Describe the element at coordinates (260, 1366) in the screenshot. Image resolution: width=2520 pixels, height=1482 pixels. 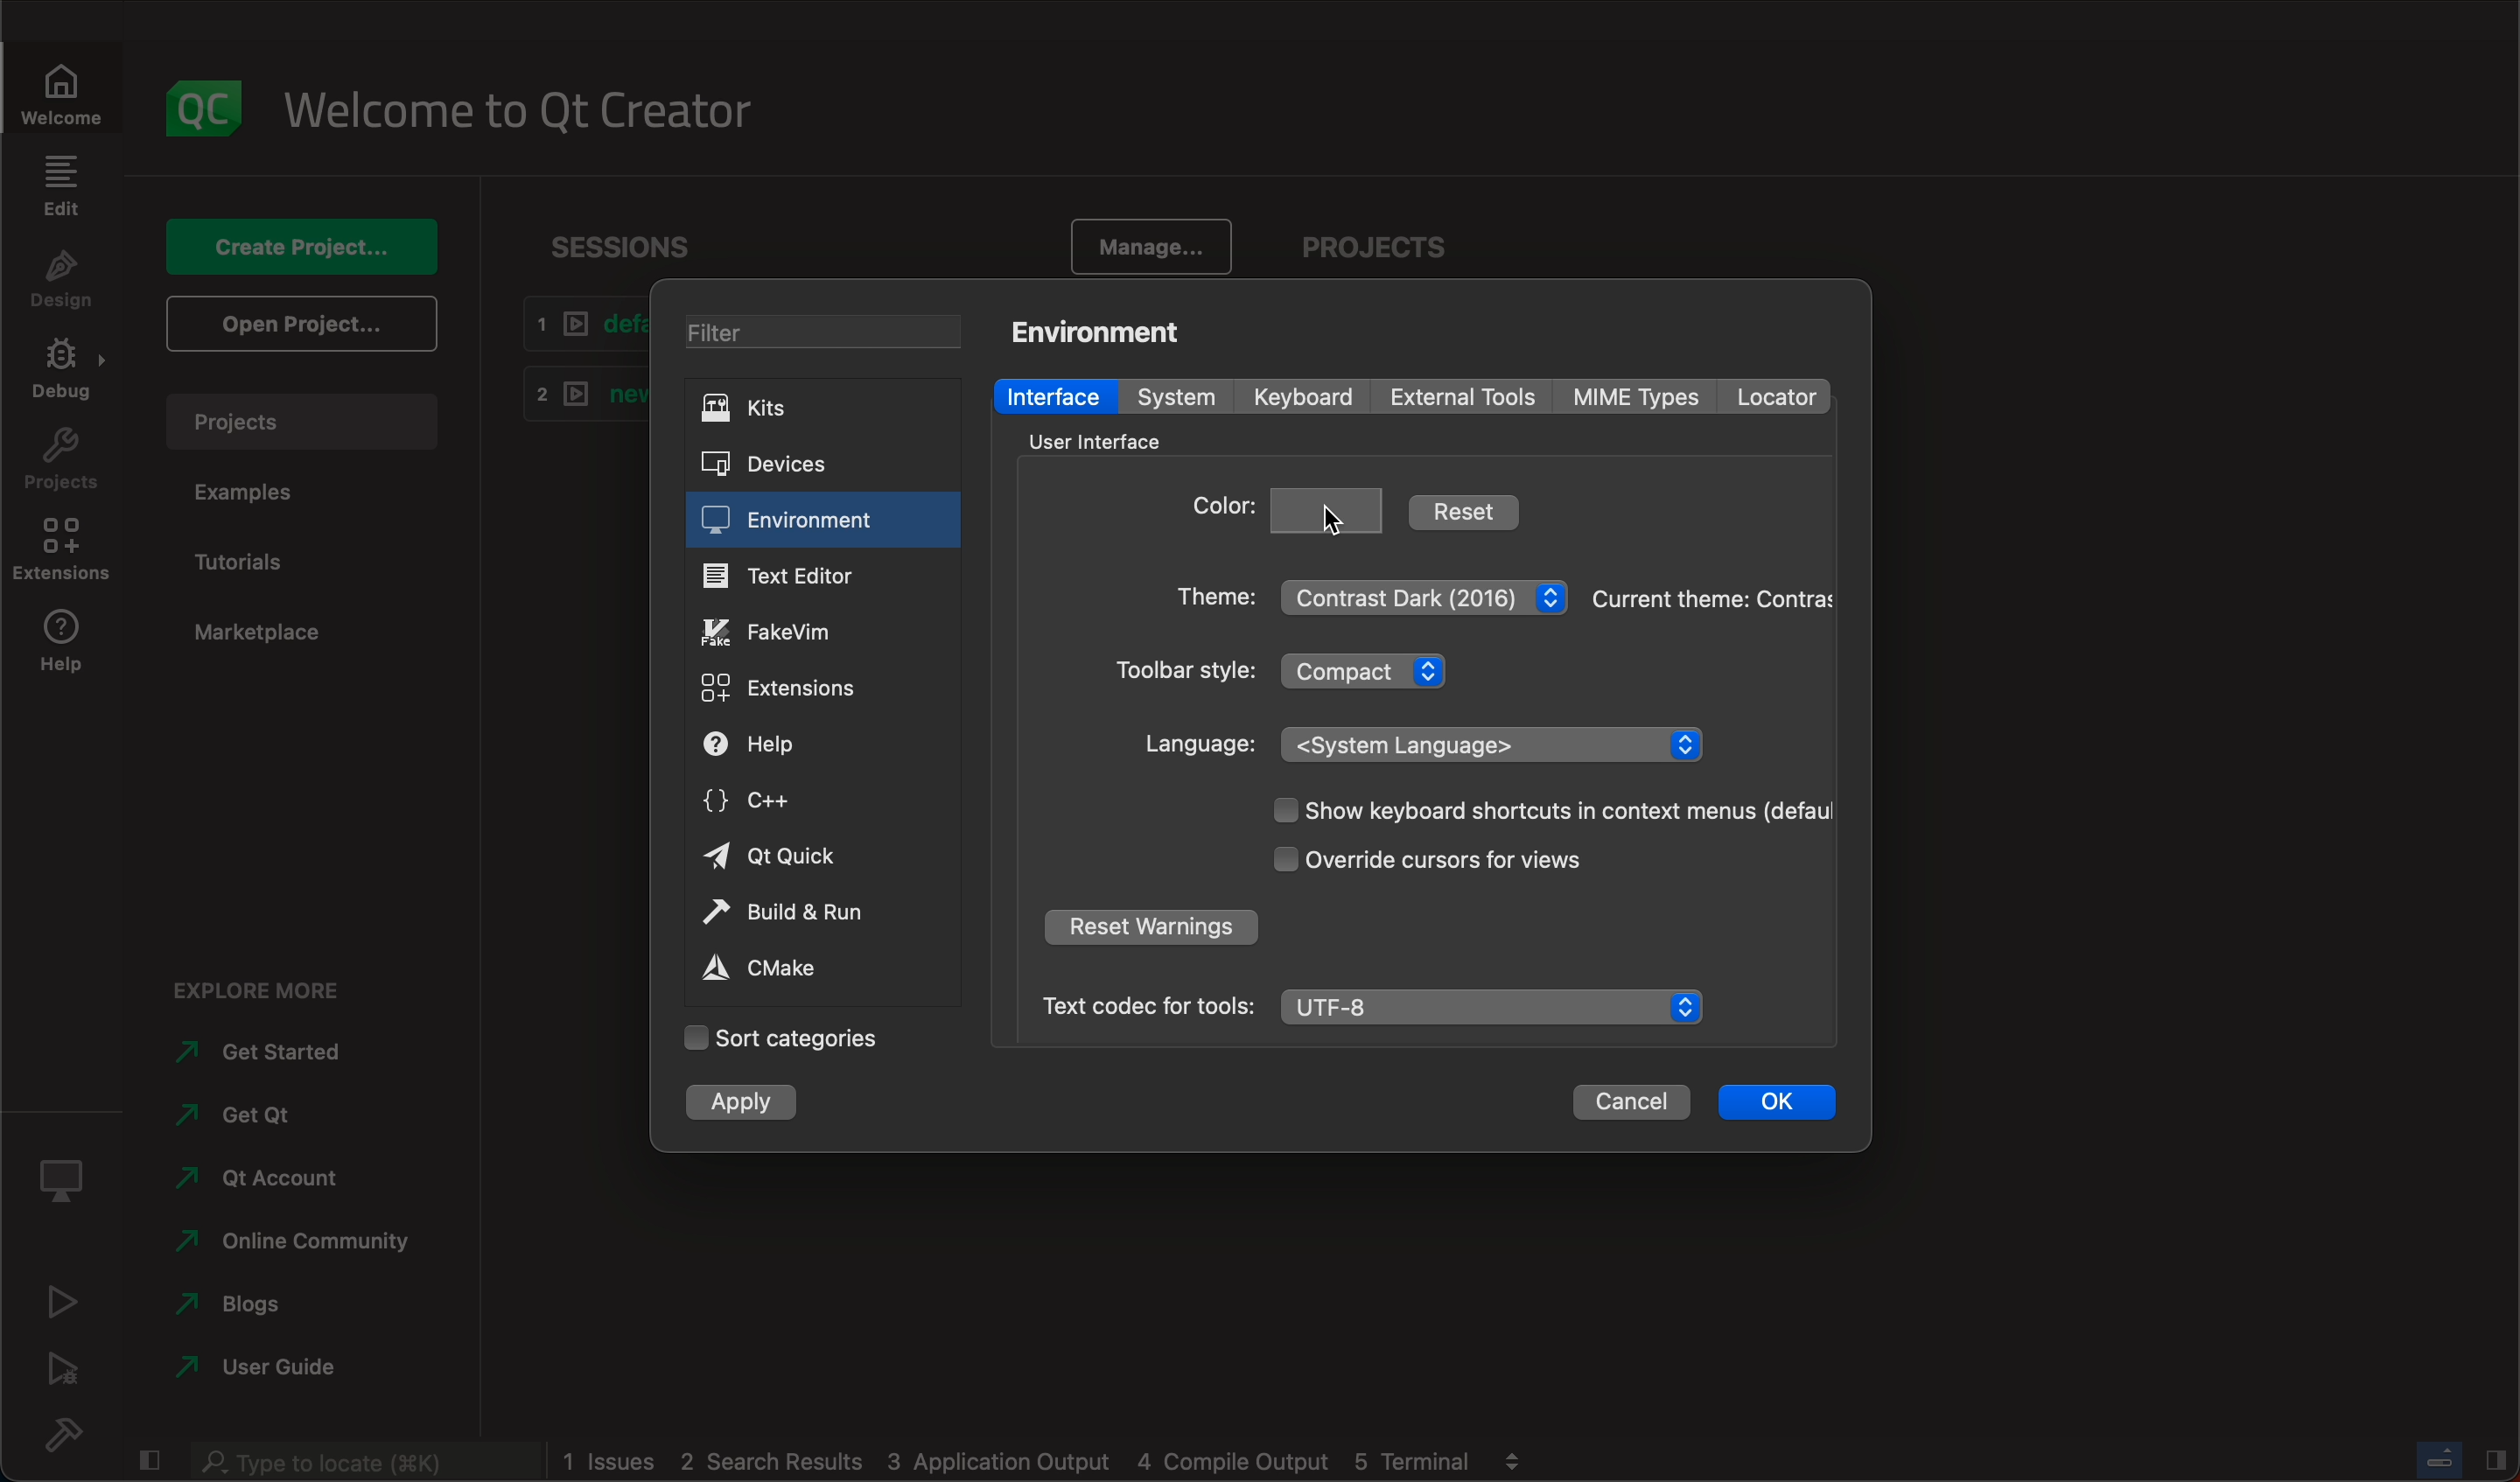
I see `user ` at that location.